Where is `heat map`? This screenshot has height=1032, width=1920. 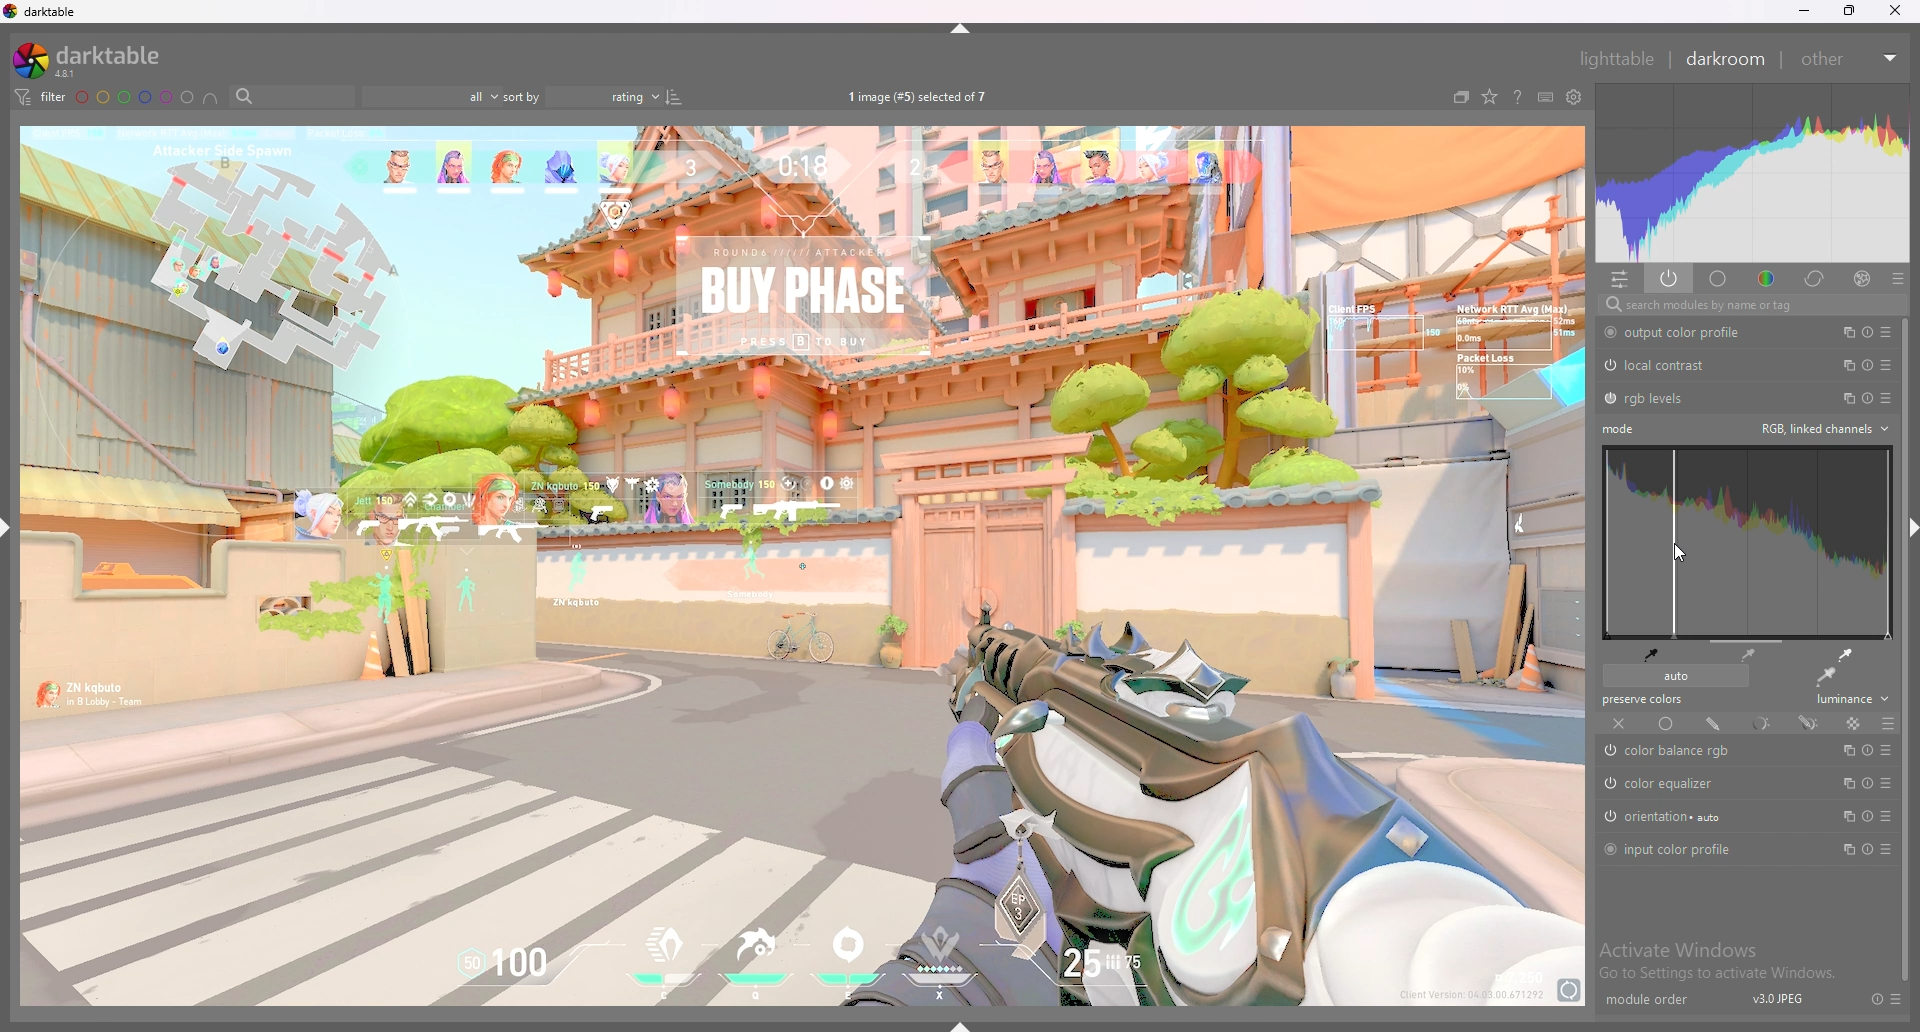
heat map is located at coordinates (1751, 172).